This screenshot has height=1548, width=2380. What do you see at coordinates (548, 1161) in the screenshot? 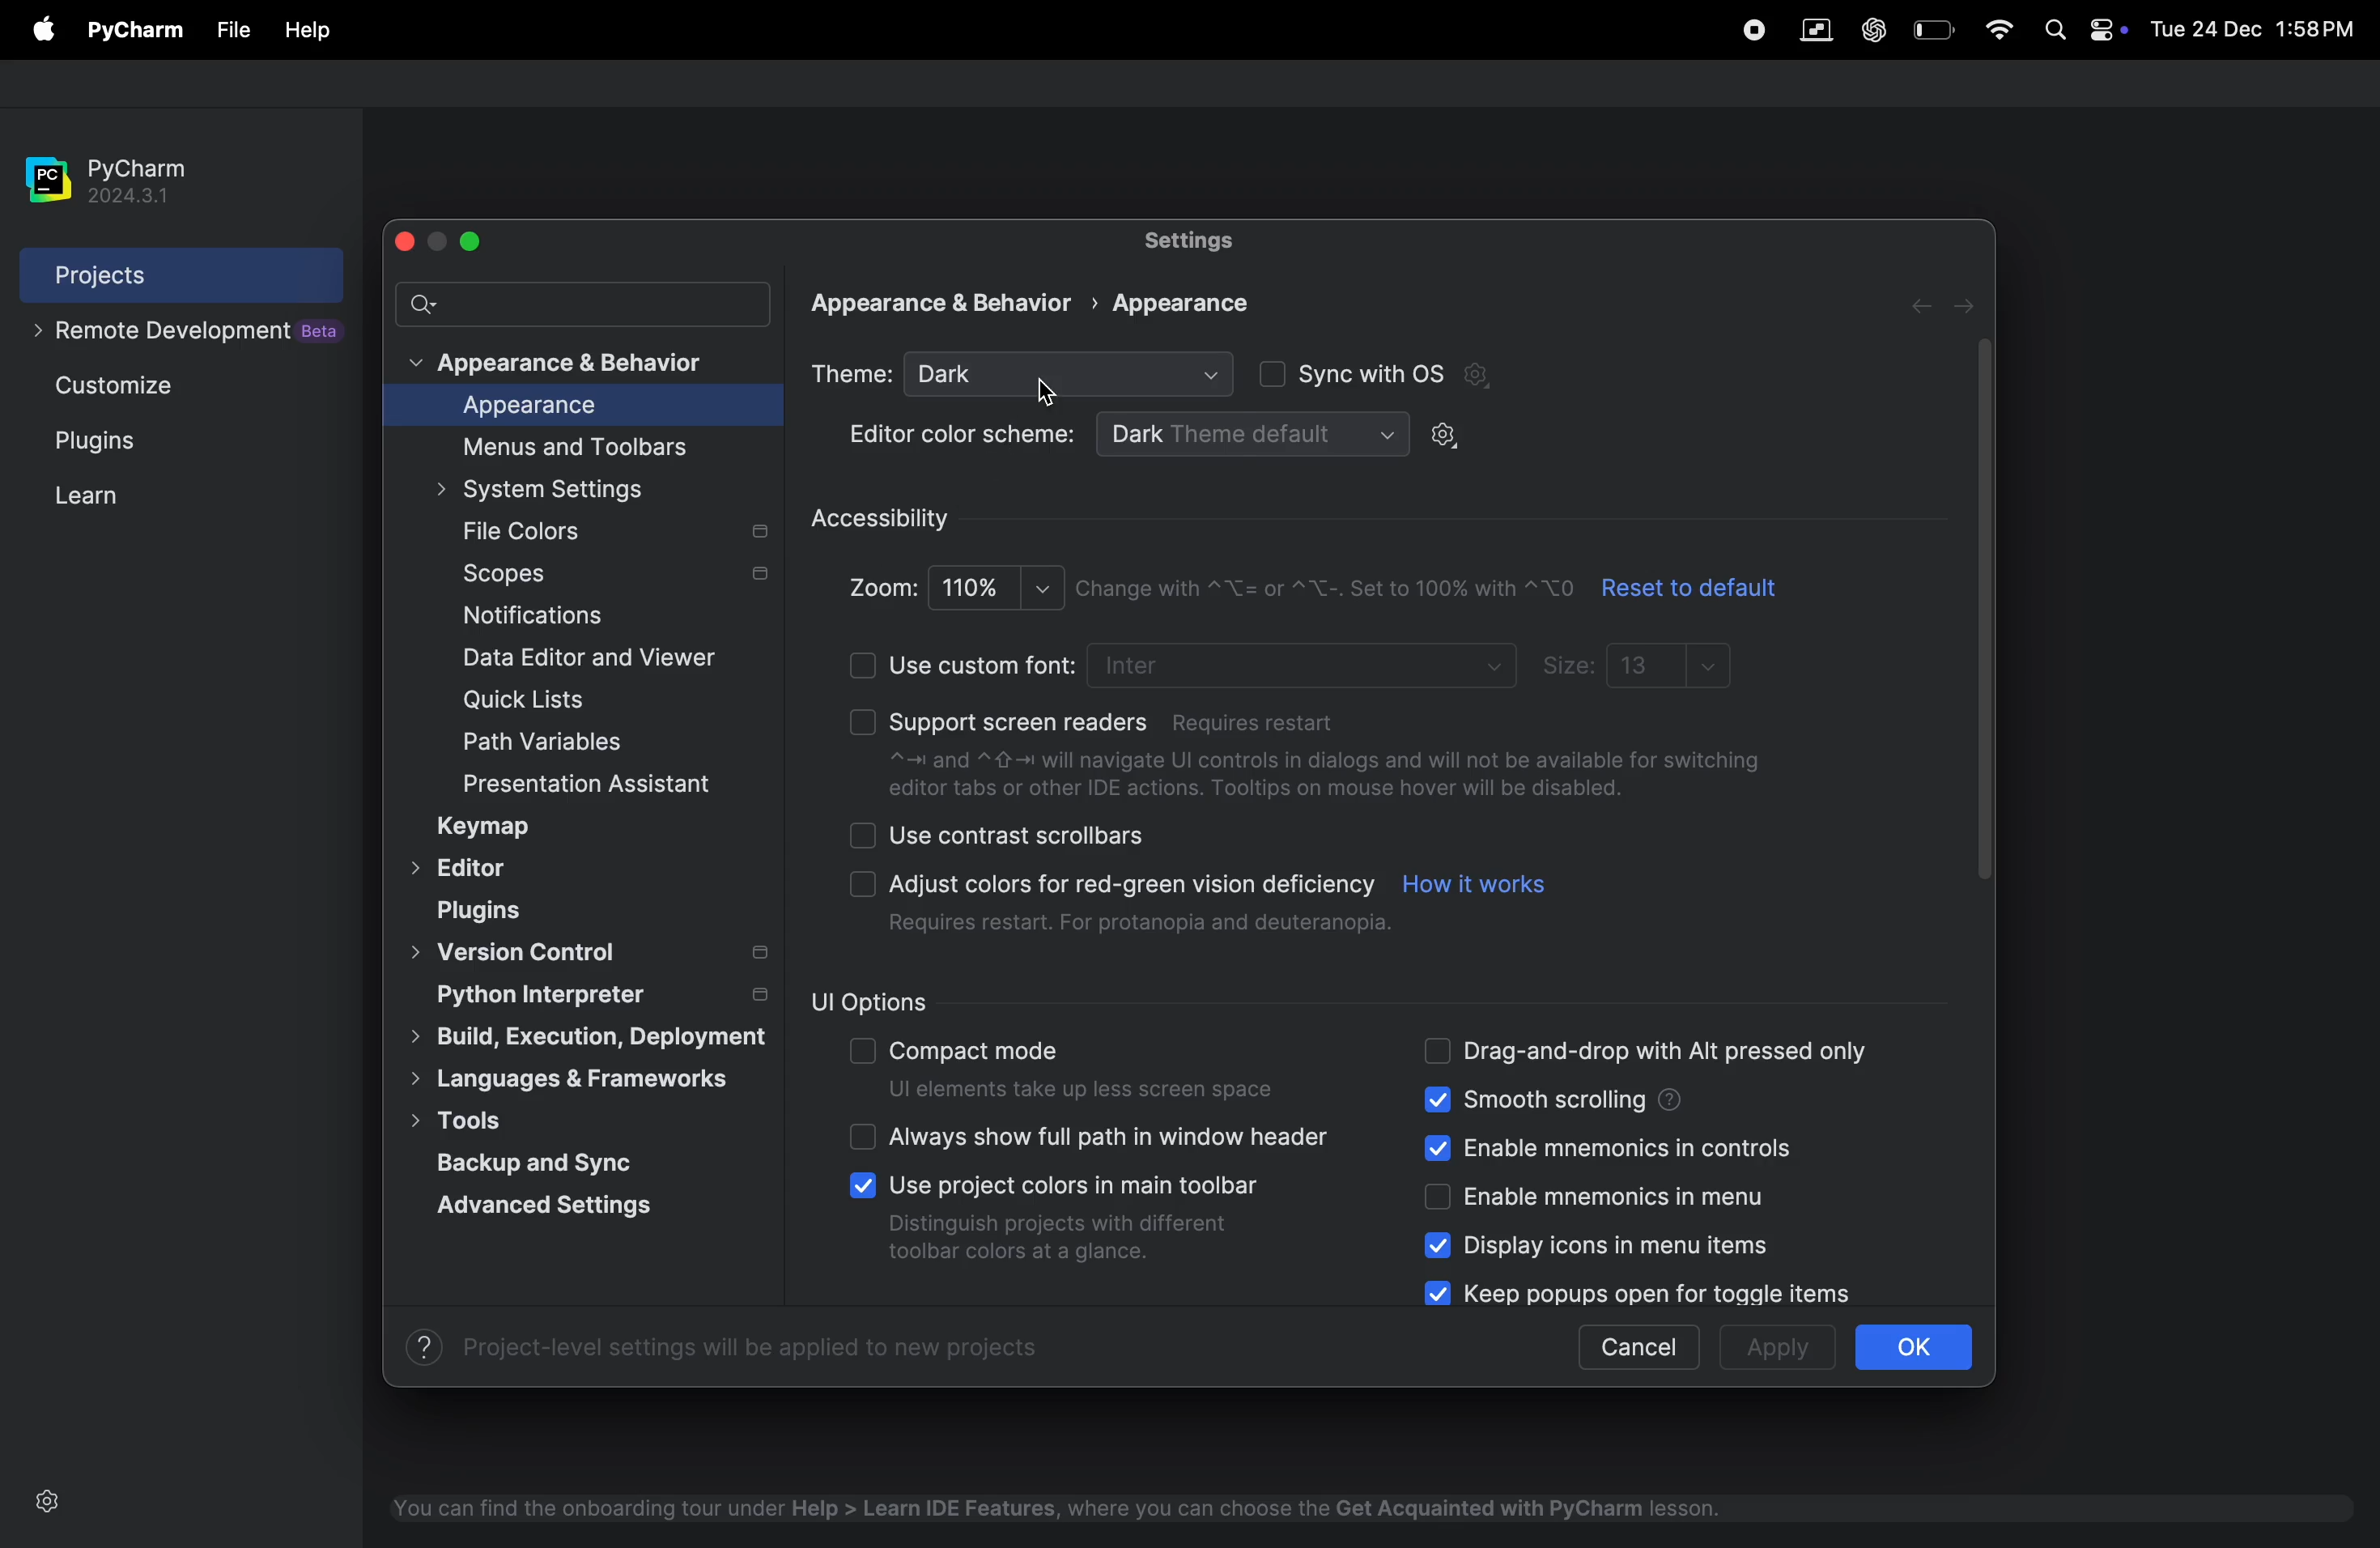
I see `back and sync` at bounding box center [548, 1161].